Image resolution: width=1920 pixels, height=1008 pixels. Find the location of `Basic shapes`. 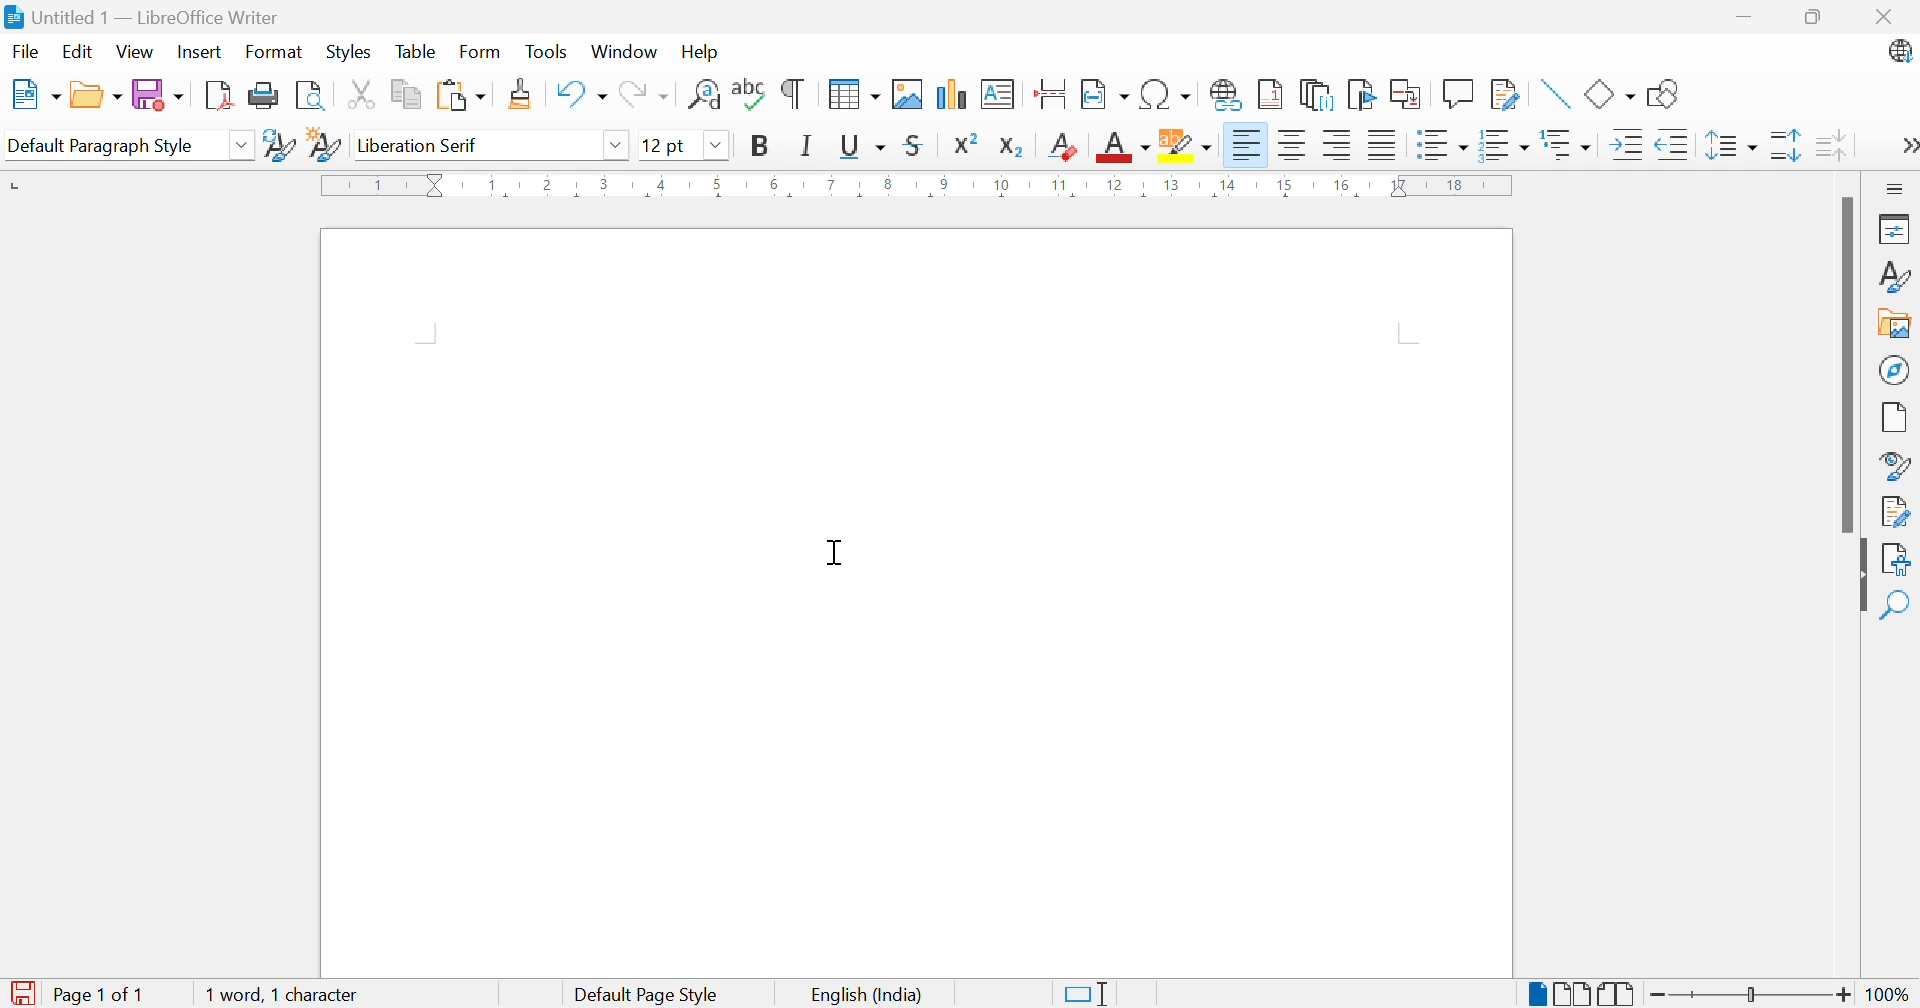

Basic shapes is located at coordinates (1611, 94).